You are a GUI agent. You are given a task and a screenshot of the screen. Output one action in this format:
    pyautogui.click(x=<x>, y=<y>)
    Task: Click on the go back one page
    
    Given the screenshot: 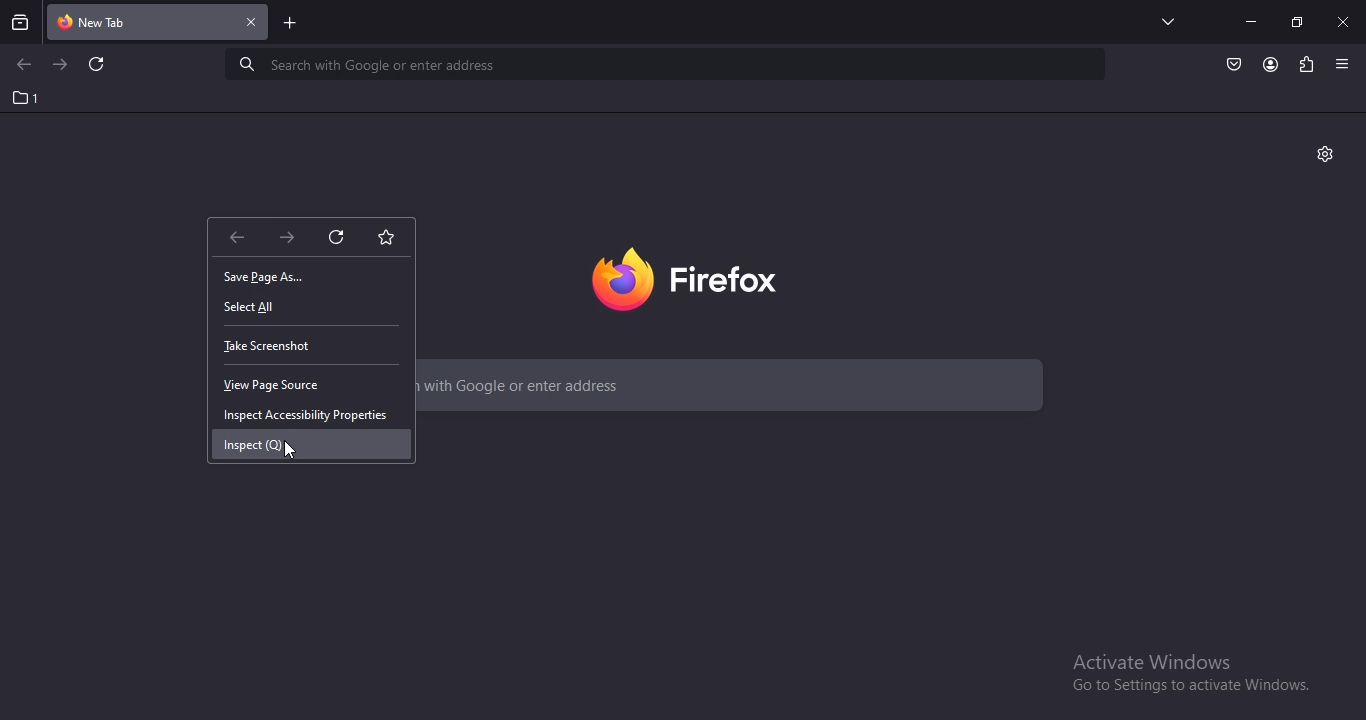 What is the action you would take?
    pyautogui.click(x=237, y=237)
    